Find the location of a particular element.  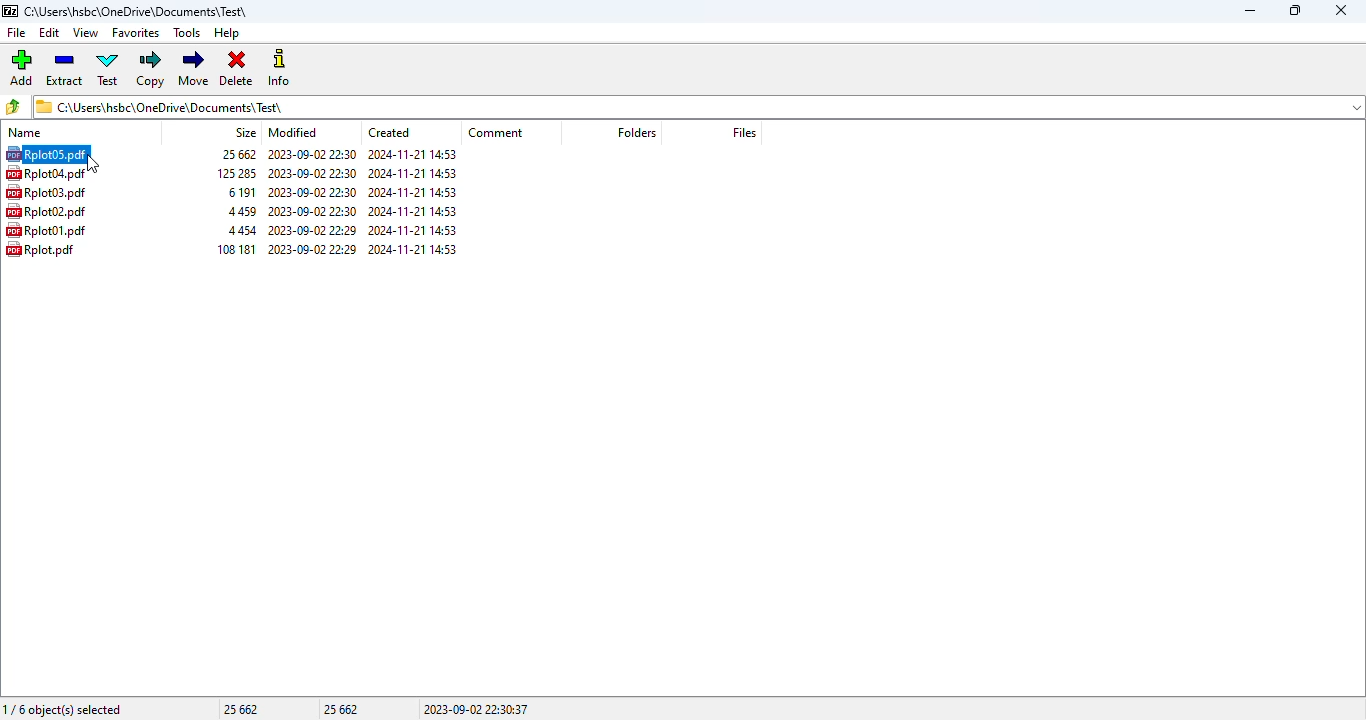

modified date & time is located at coordinates (314, 211).